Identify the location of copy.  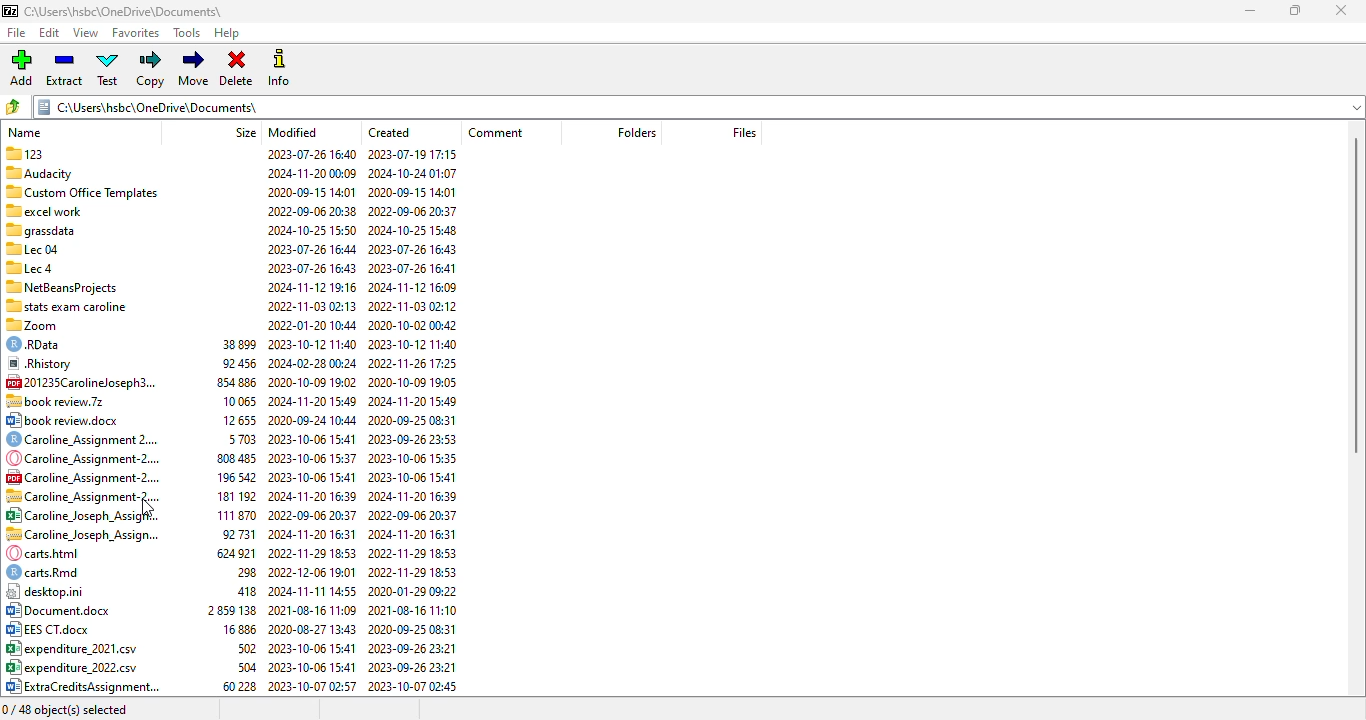
(150, 69).